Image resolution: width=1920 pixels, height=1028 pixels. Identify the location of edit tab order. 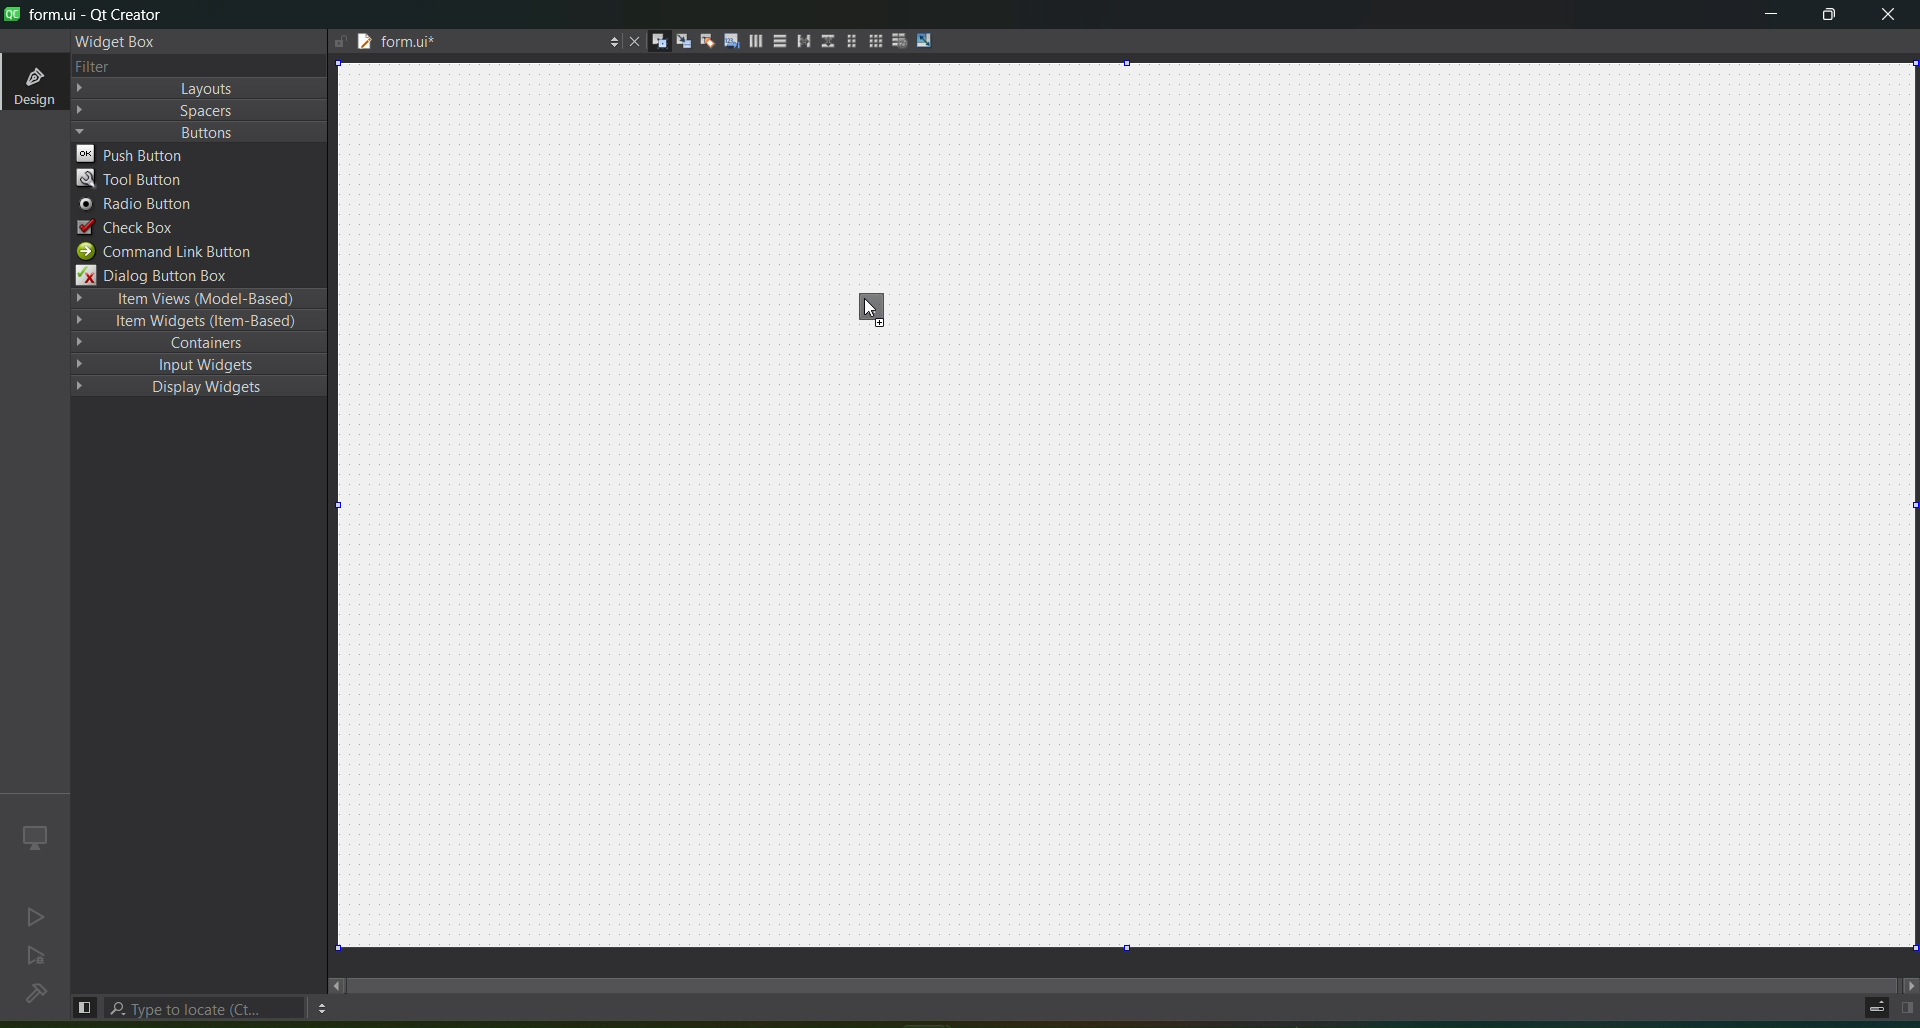
(728, 42).